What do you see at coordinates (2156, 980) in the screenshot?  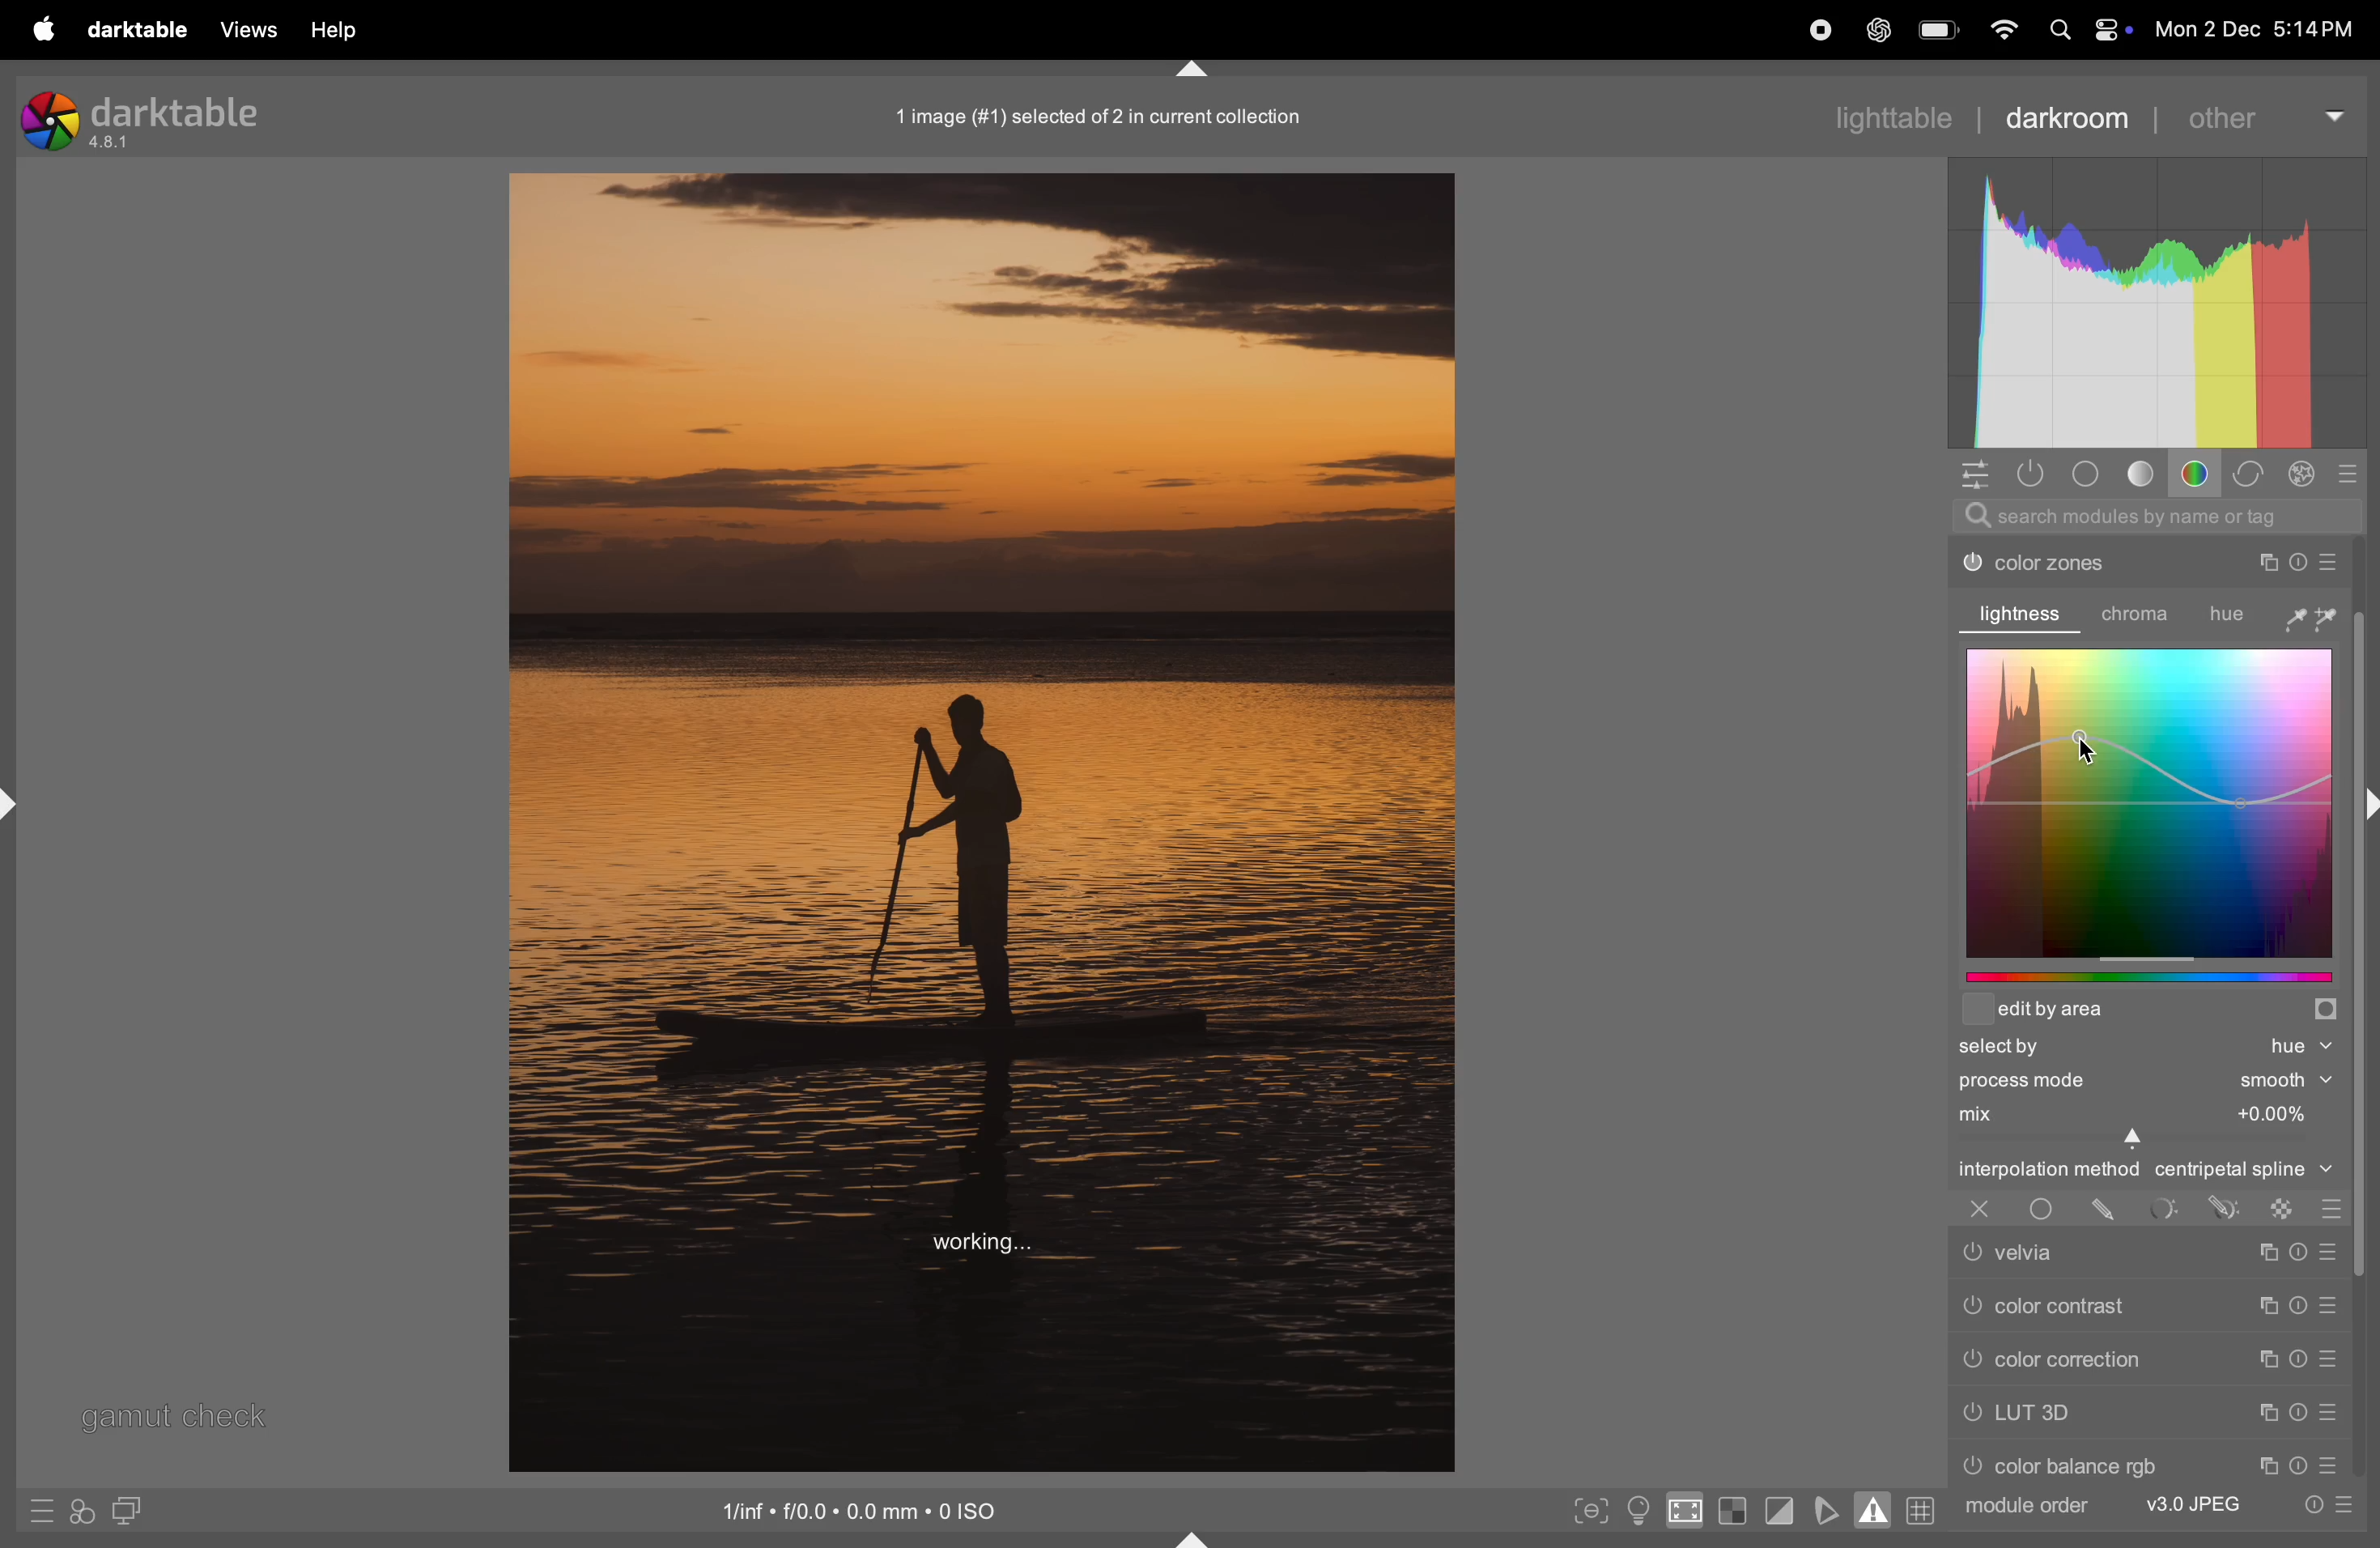 I see `edit by graphs` at bounding box center [2156, 980].